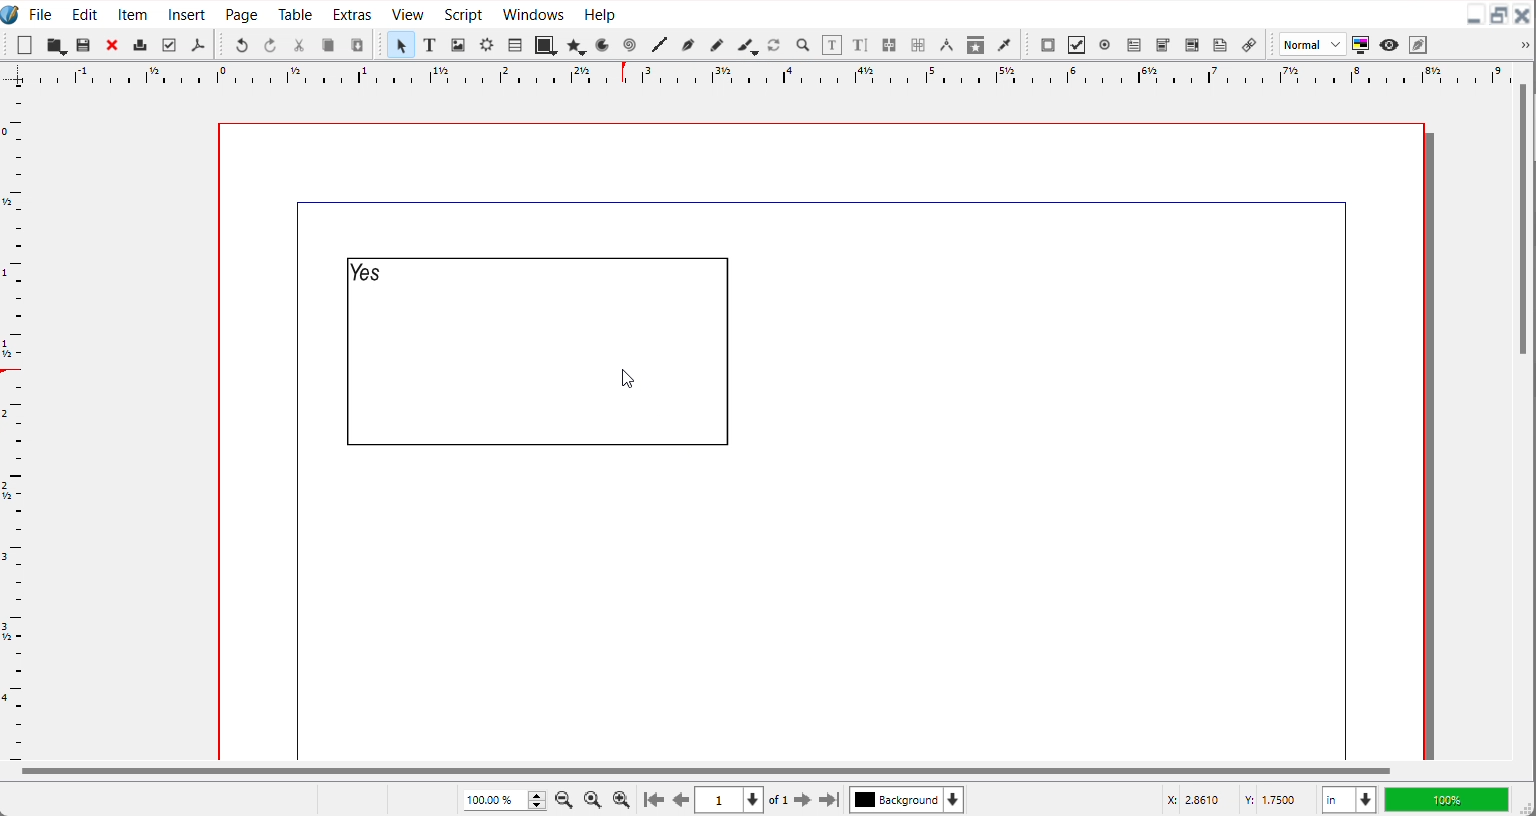 This screenshot has height=816, width=1536. Describe the element at coordinates (1133, 46) in the screenshot. I see `PDF text field` at that location.